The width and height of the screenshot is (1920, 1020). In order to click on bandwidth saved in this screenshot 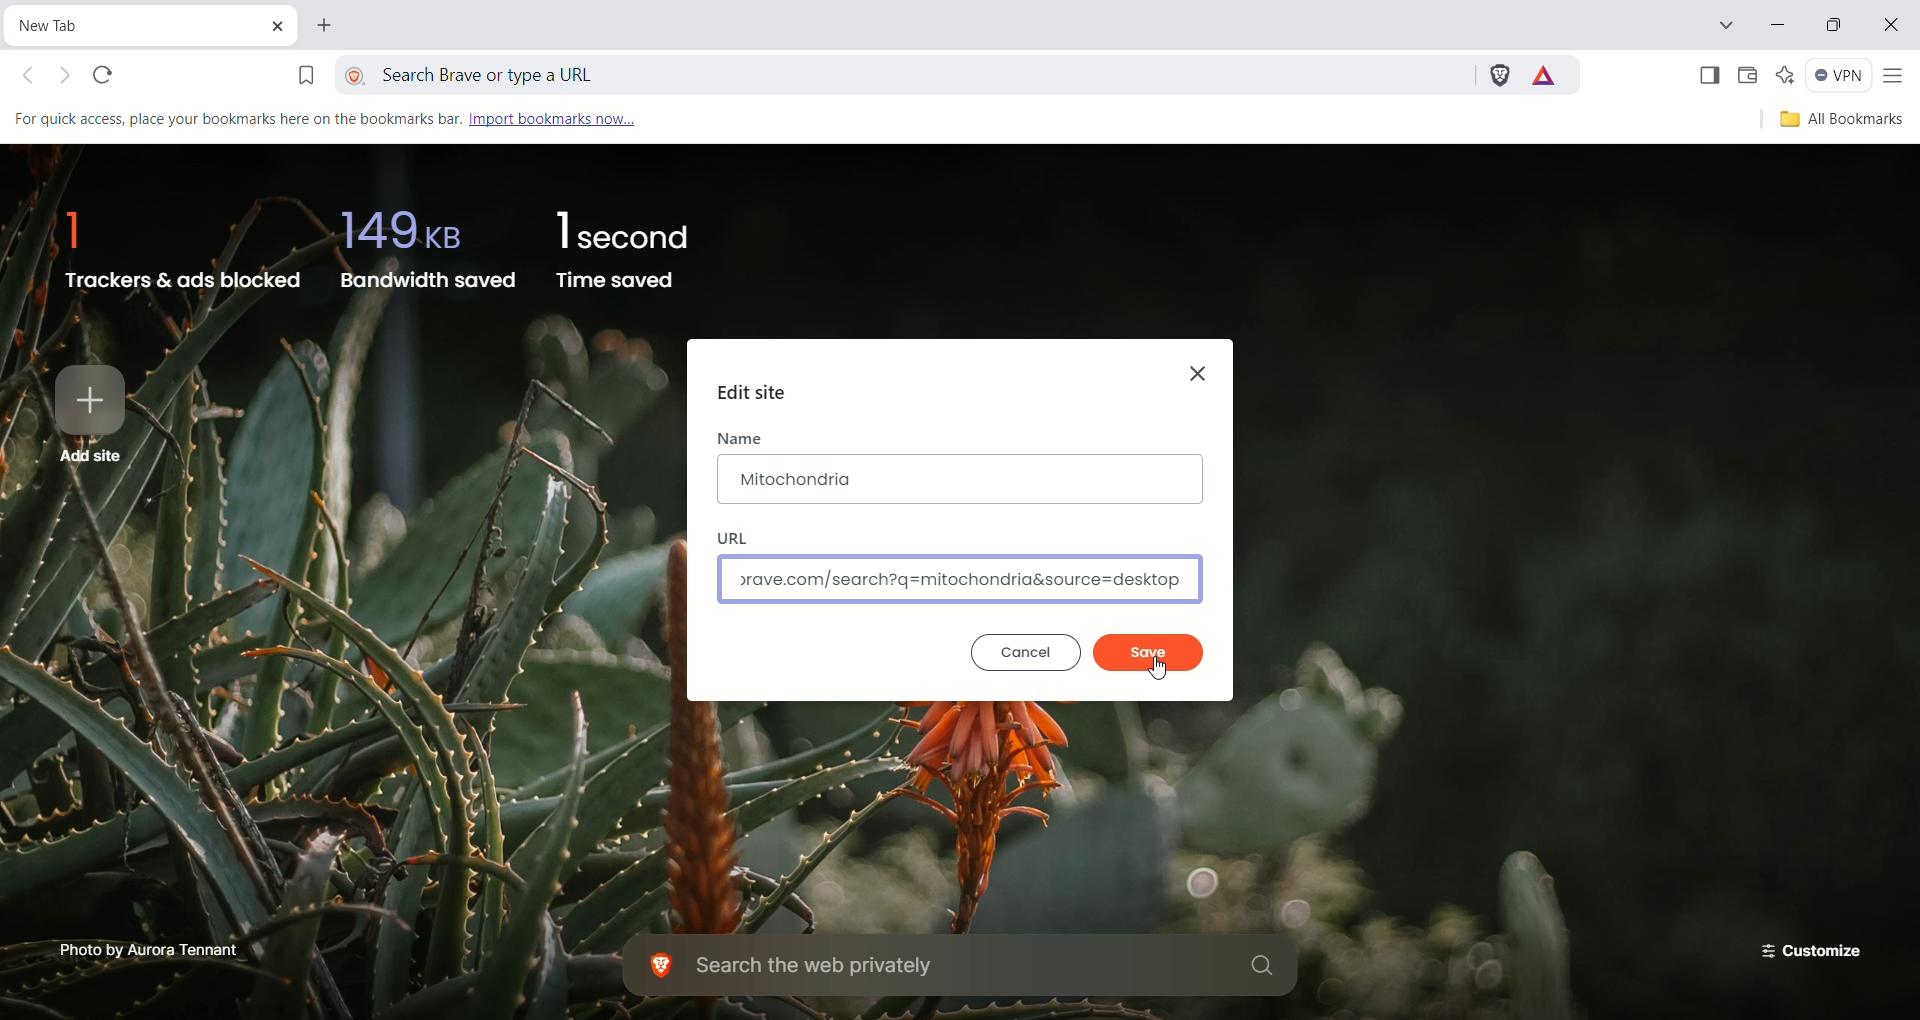, I will do `click(424, 245)`.